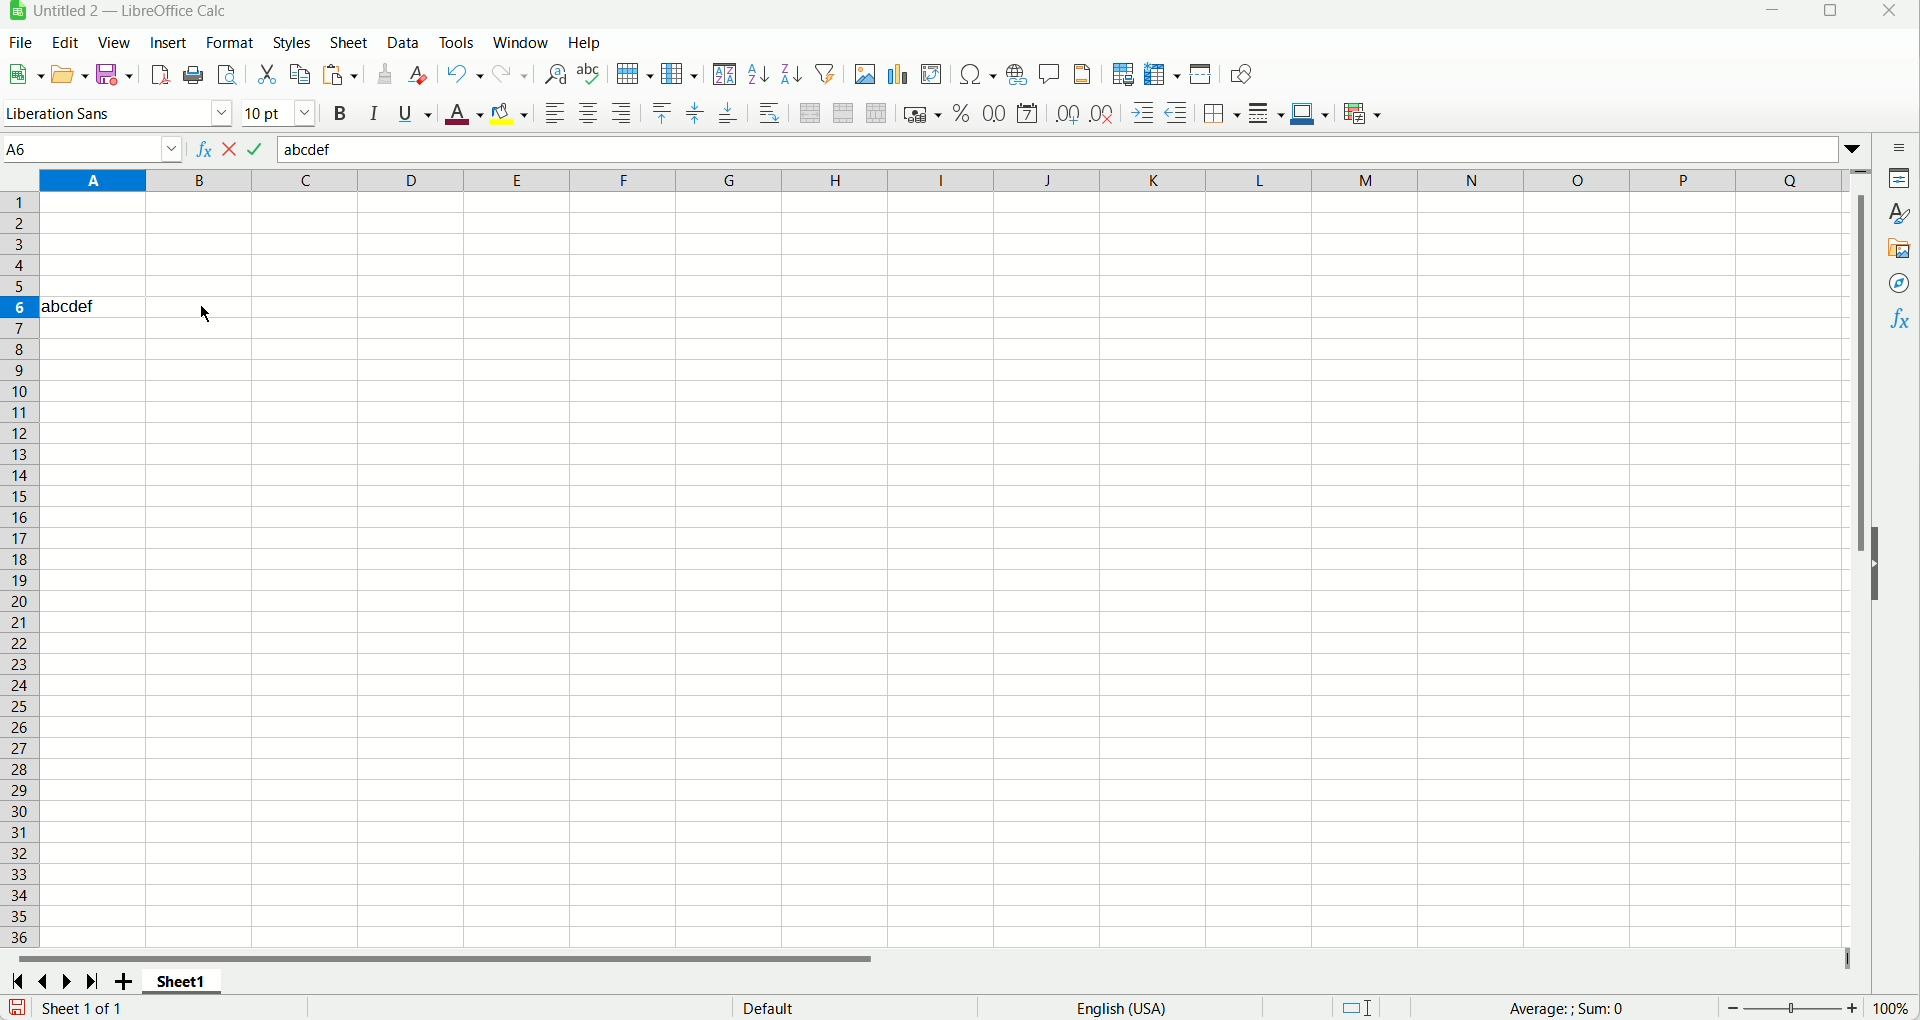  I want to click on save, so click(113, 74).